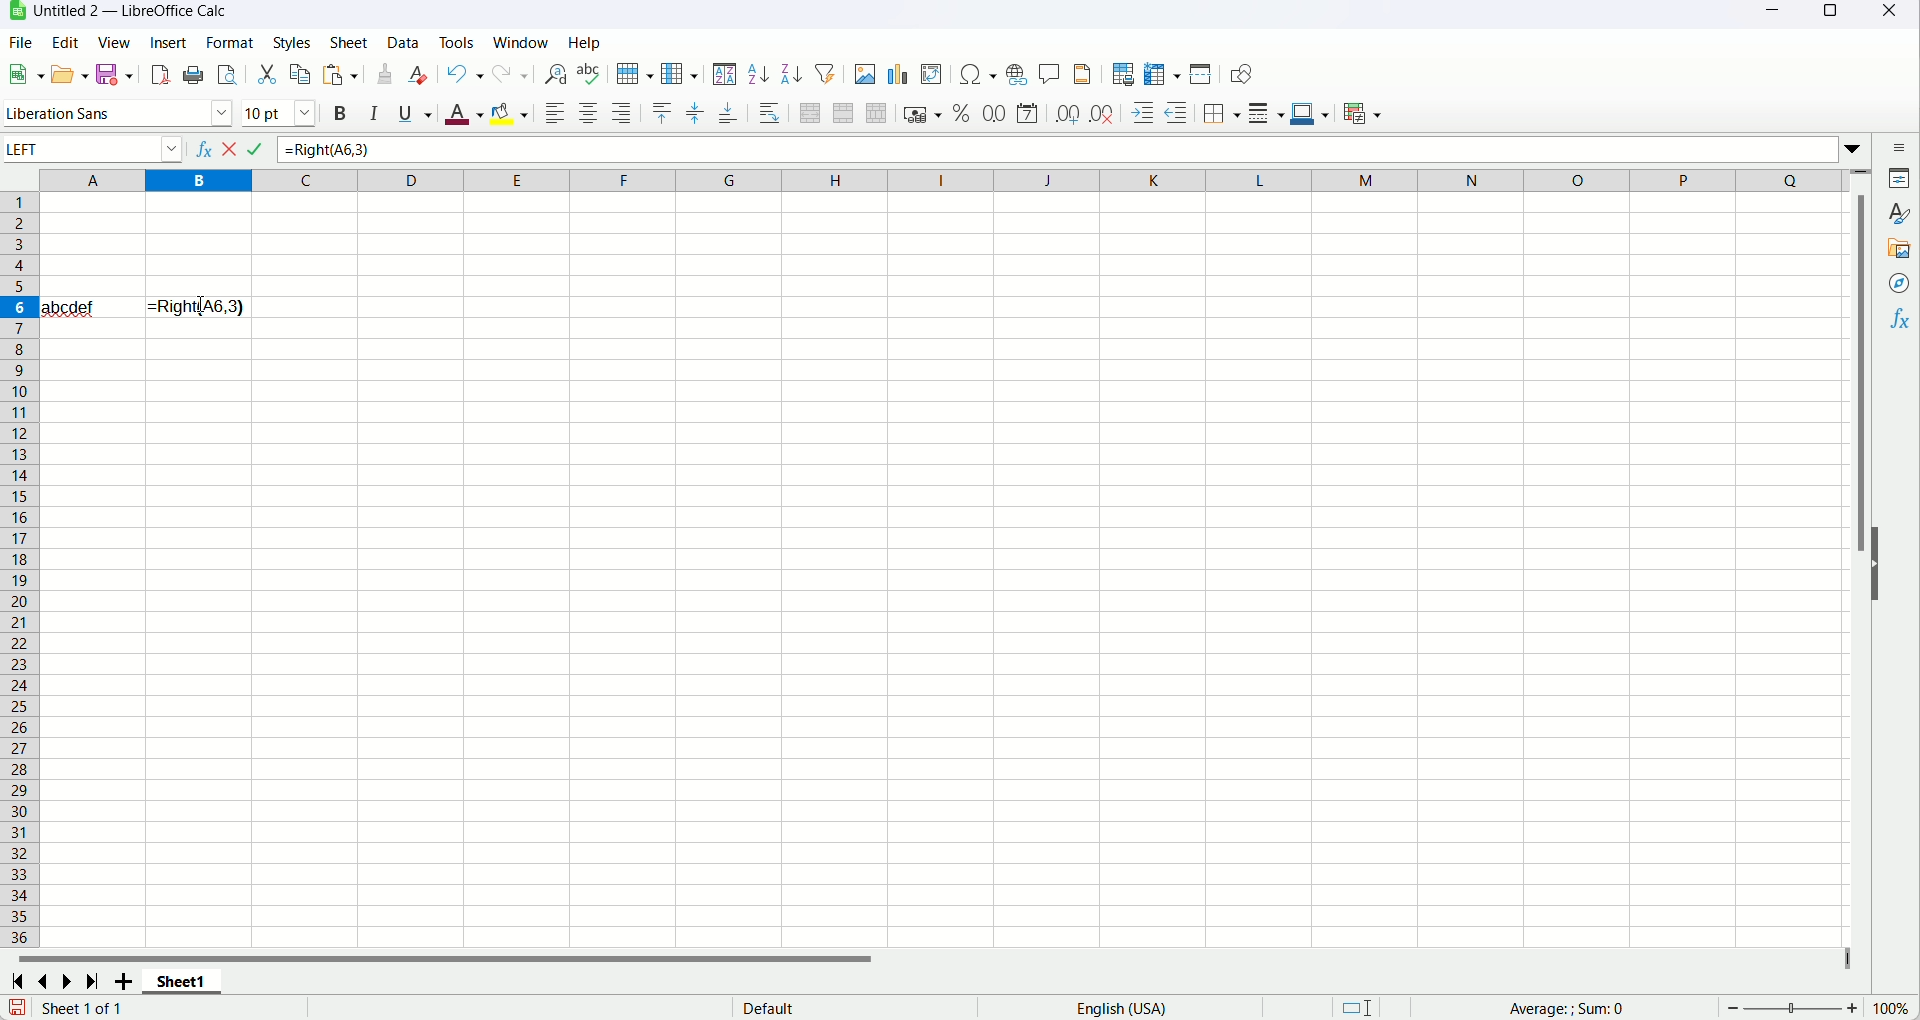 The height and width of the screenshot is (1020, 1920). I want to click on insert hyperlink, so click(1016, 74).